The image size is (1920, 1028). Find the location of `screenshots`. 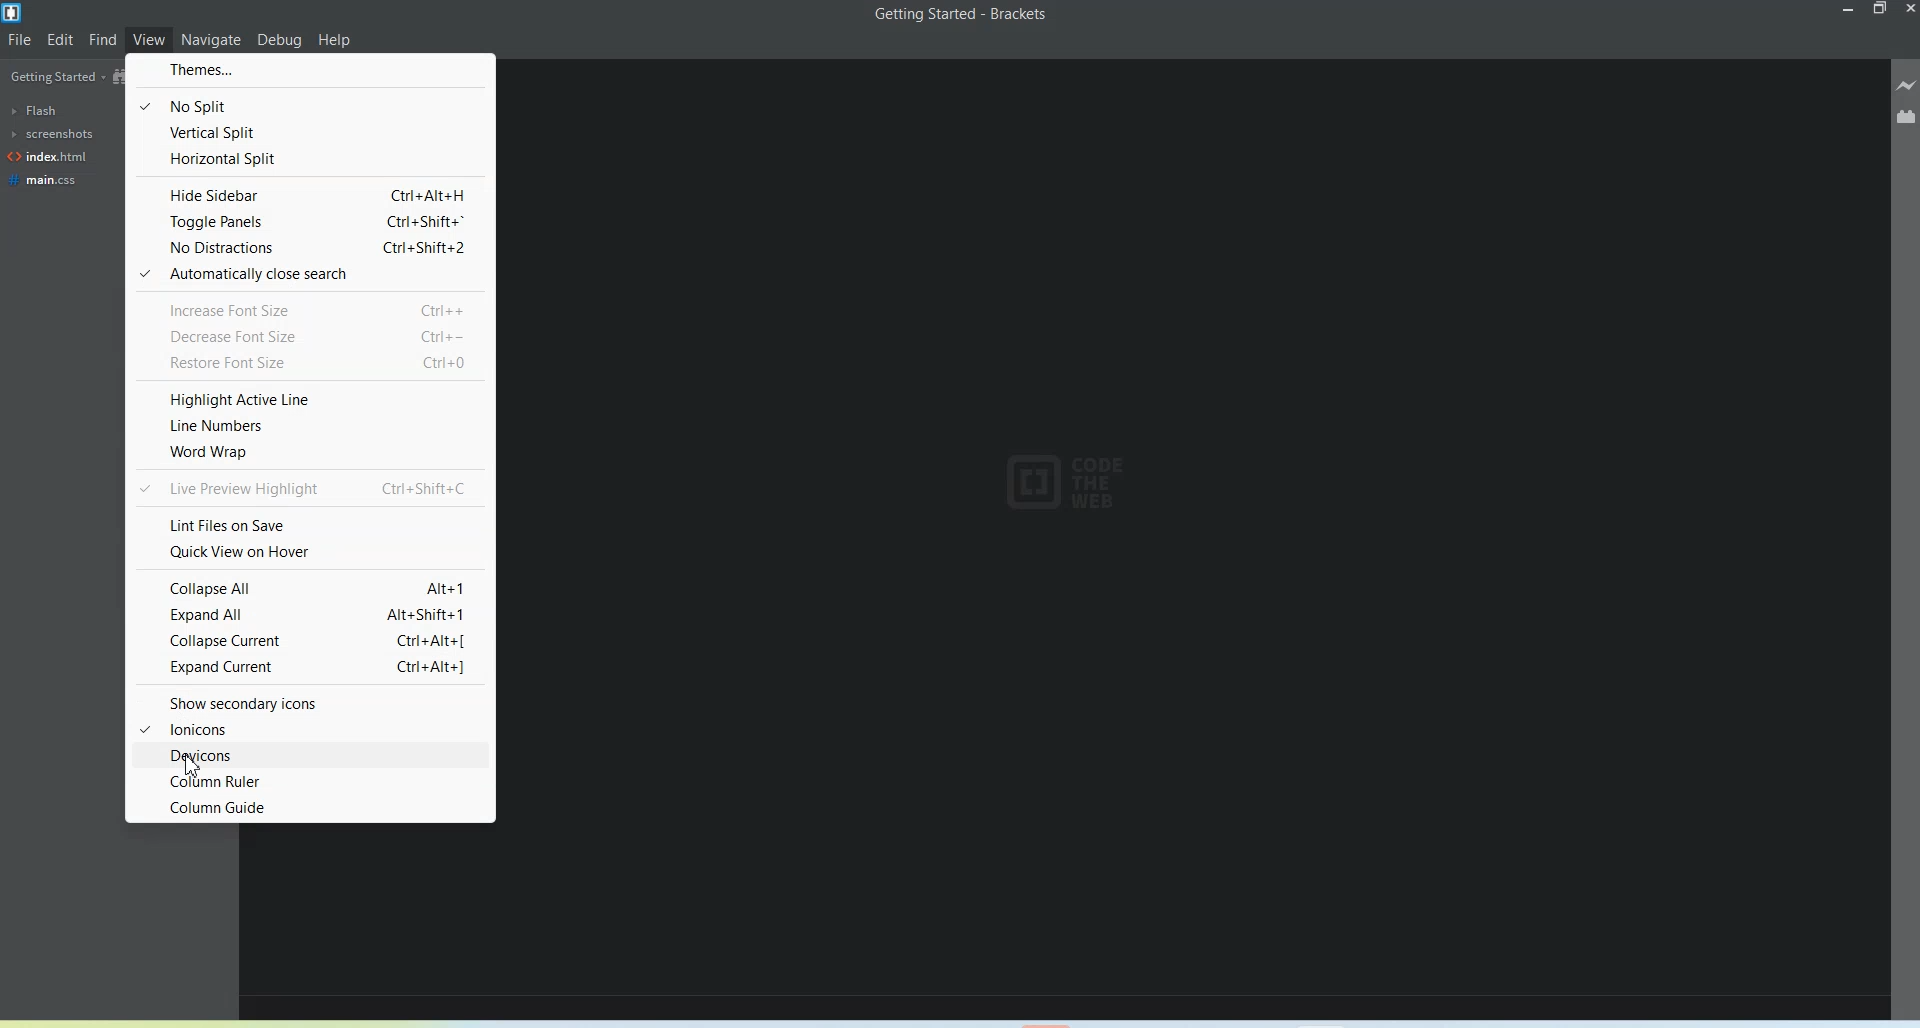

screenshots is located at coordinates (50, 134).